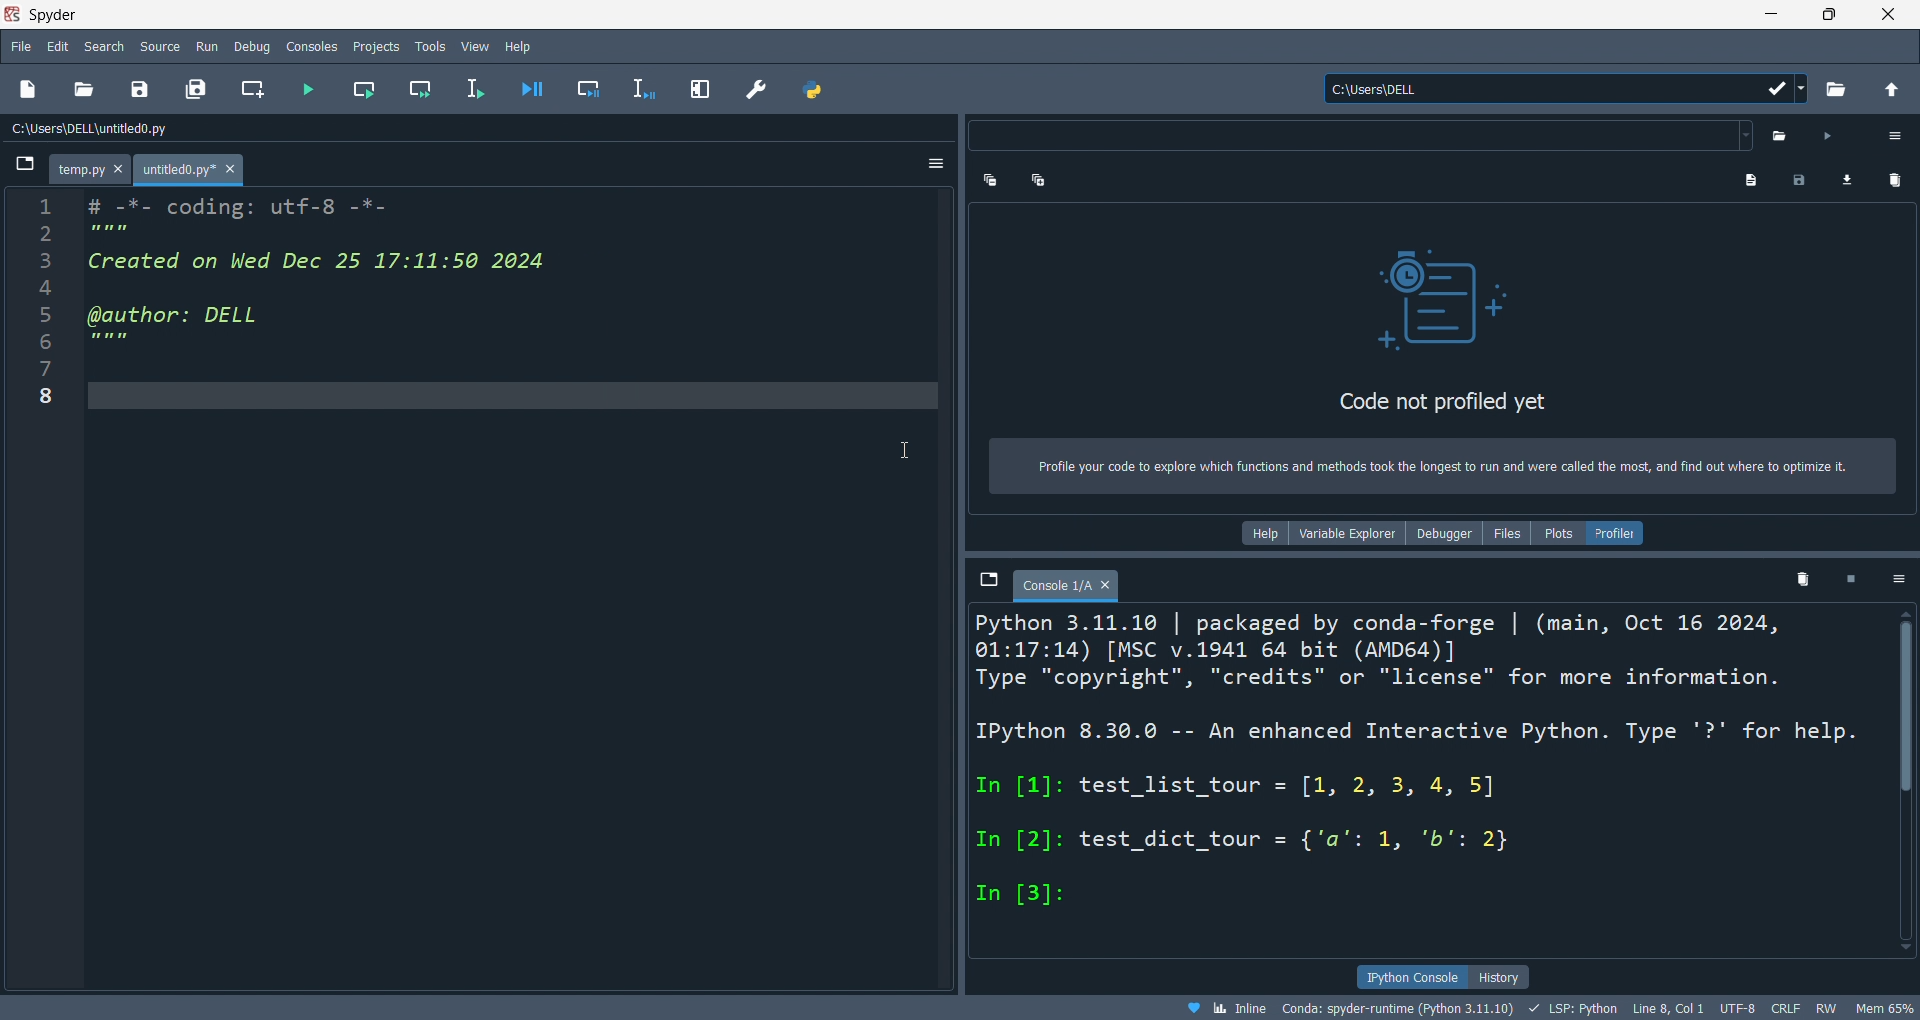 Image resolution: width=1920 pixels, height=1020 pixels. I want to click on history, so click(1504, 975).